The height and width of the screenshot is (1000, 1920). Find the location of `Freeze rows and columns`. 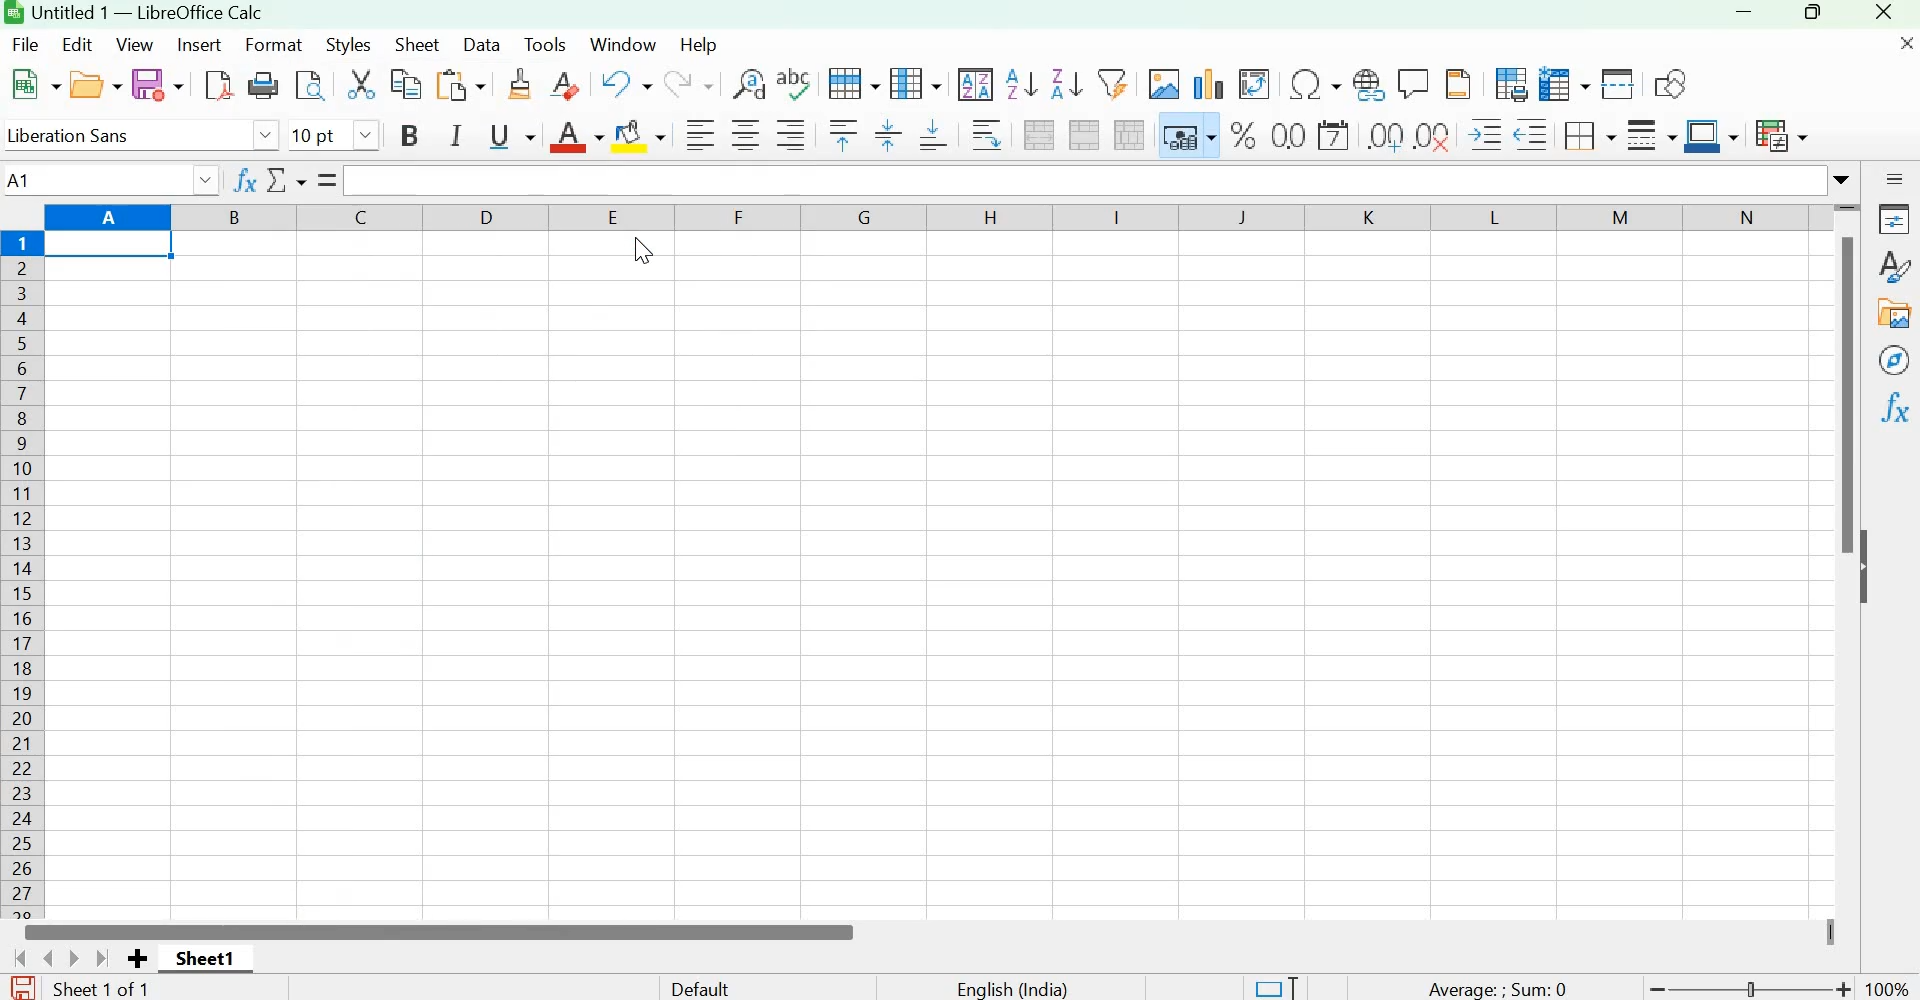

Freeze rows and columns is located at coordinates (1565, 84).